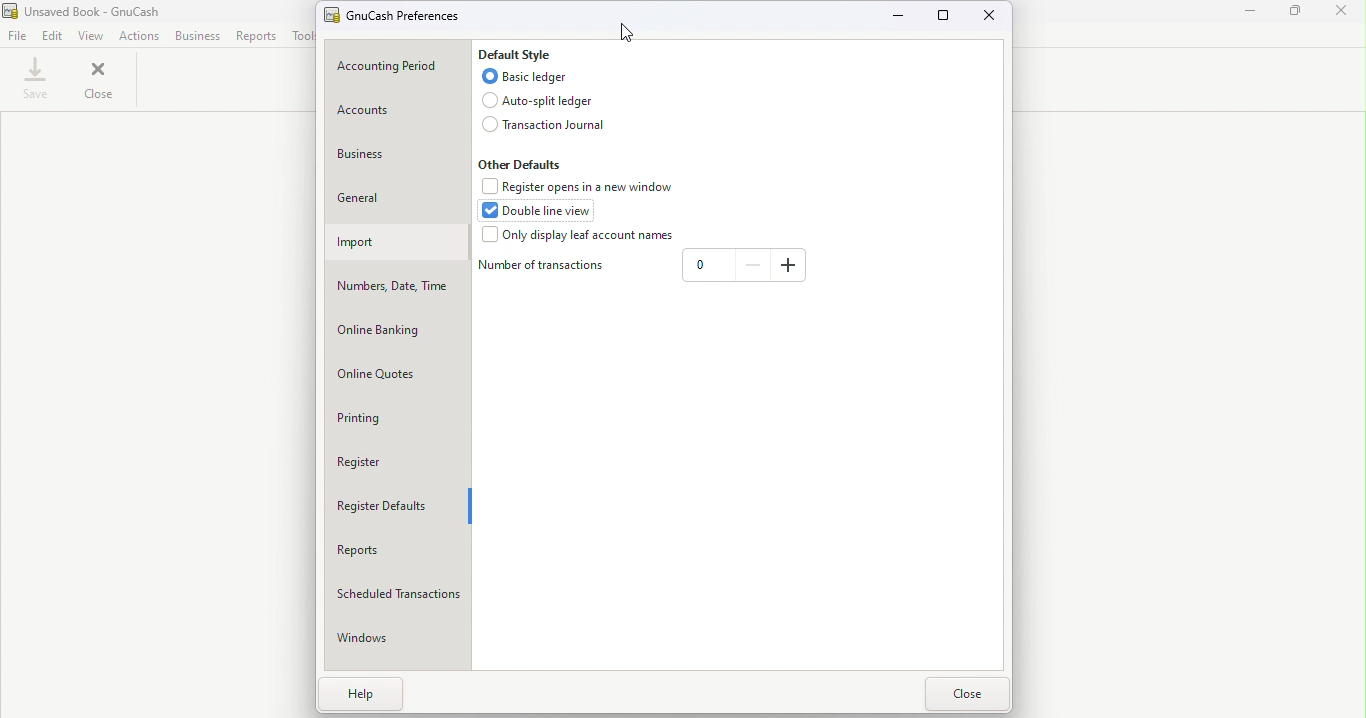  I want to click on Scheduled transactions, so click(398, 590).